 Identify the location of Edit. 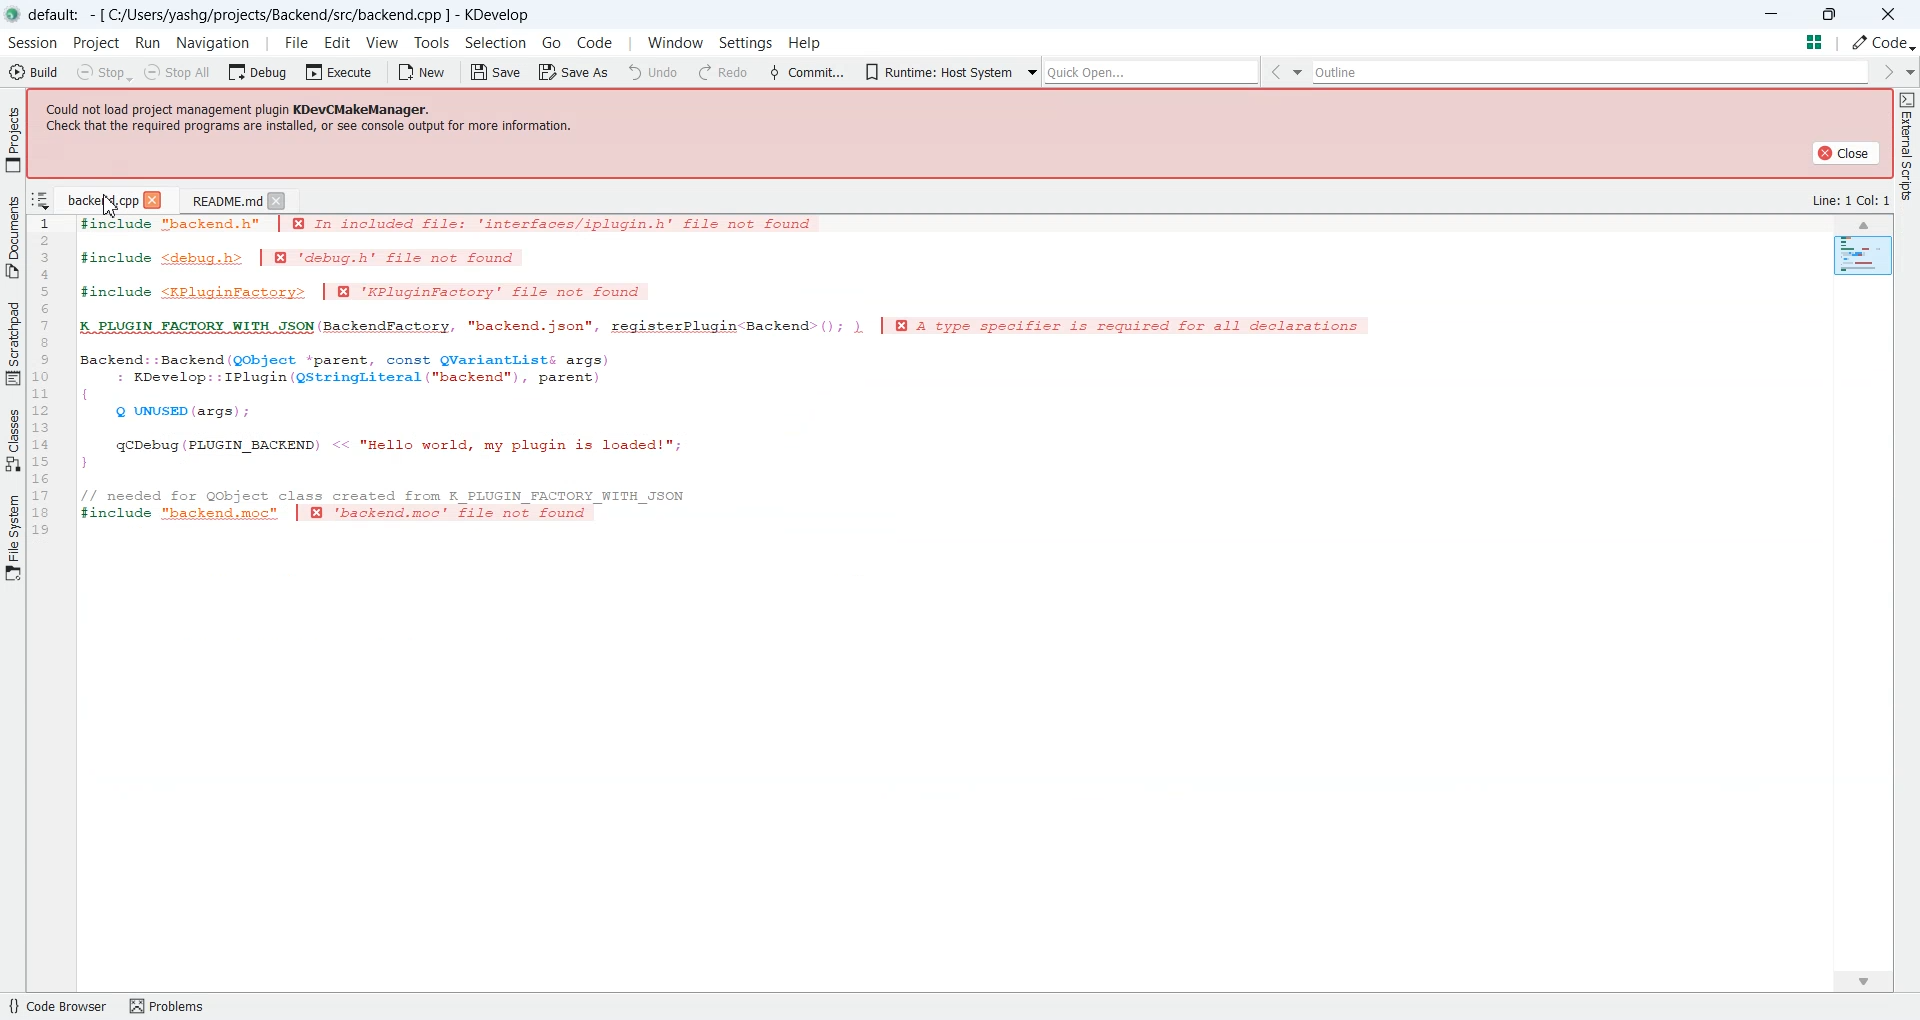
(338, 42).